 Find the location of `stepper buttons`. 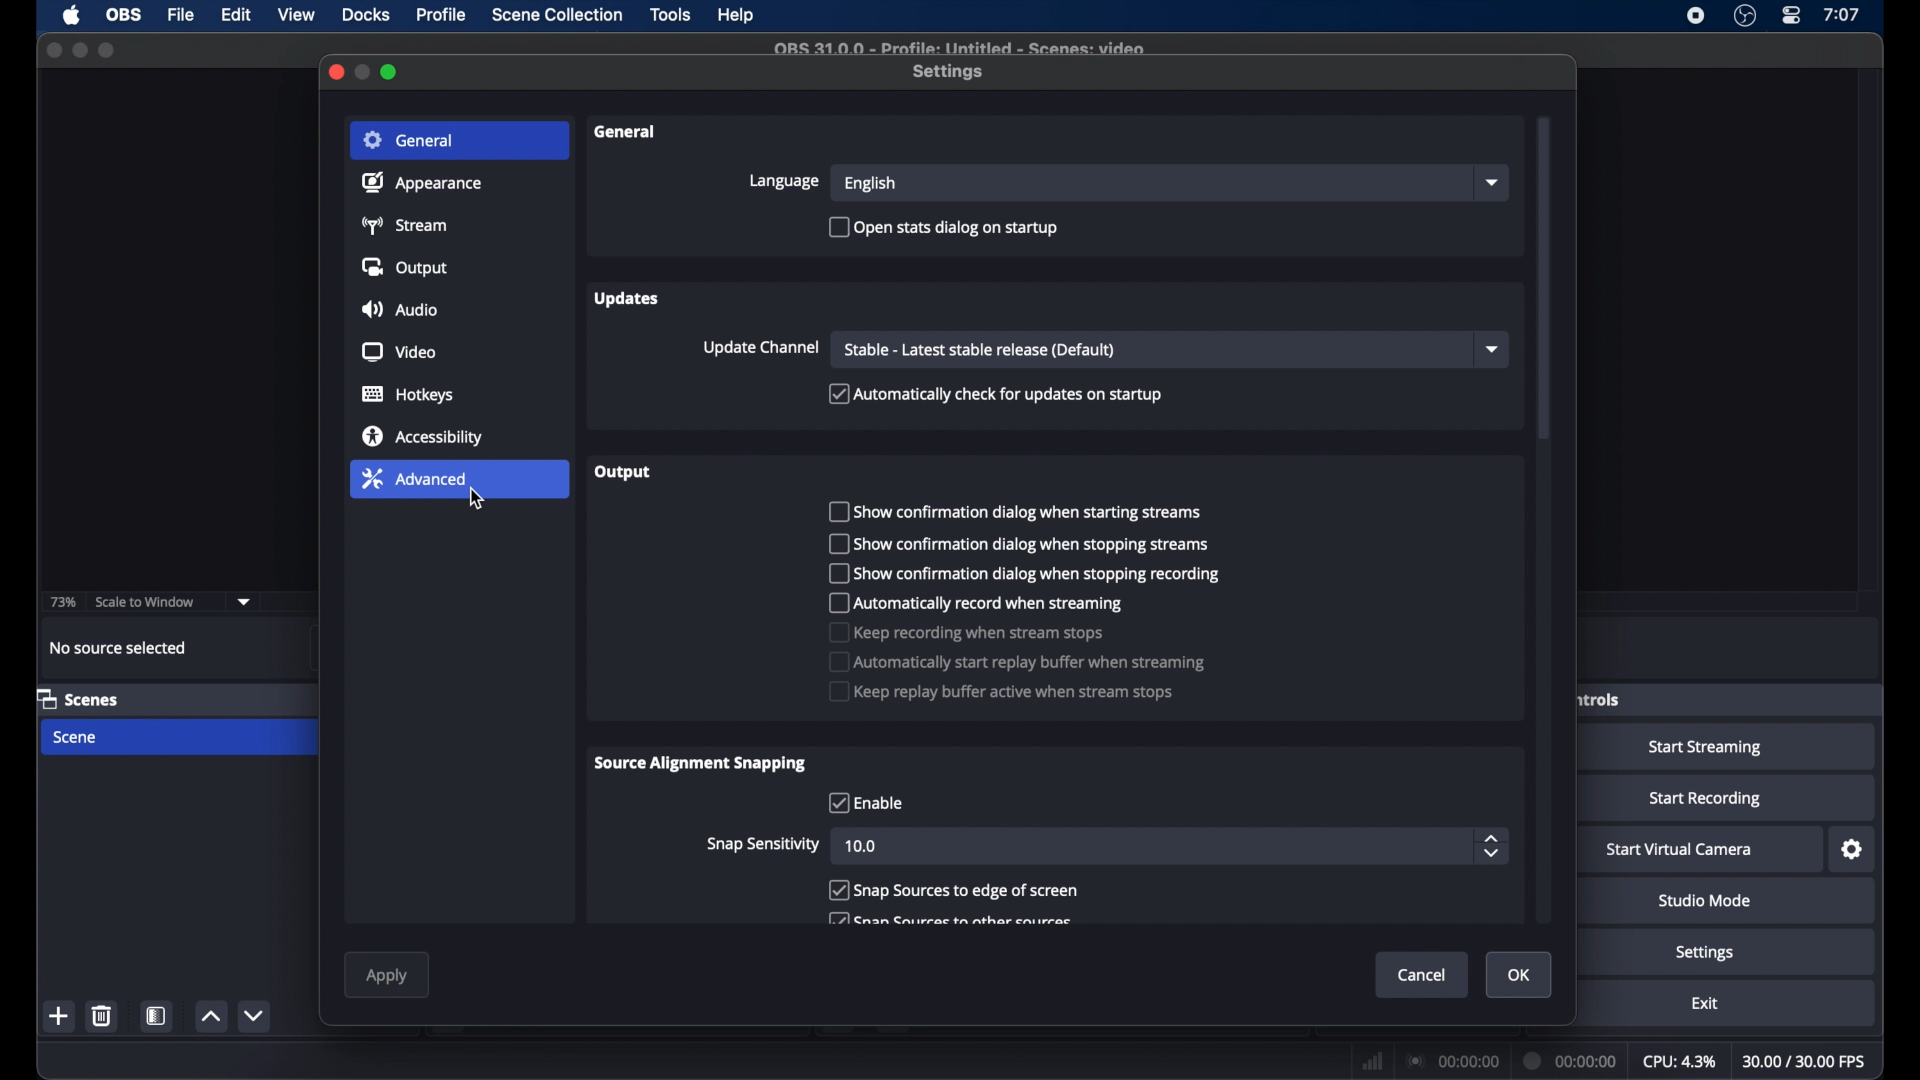

stepper buttons is located at coordinates (1492, 846).